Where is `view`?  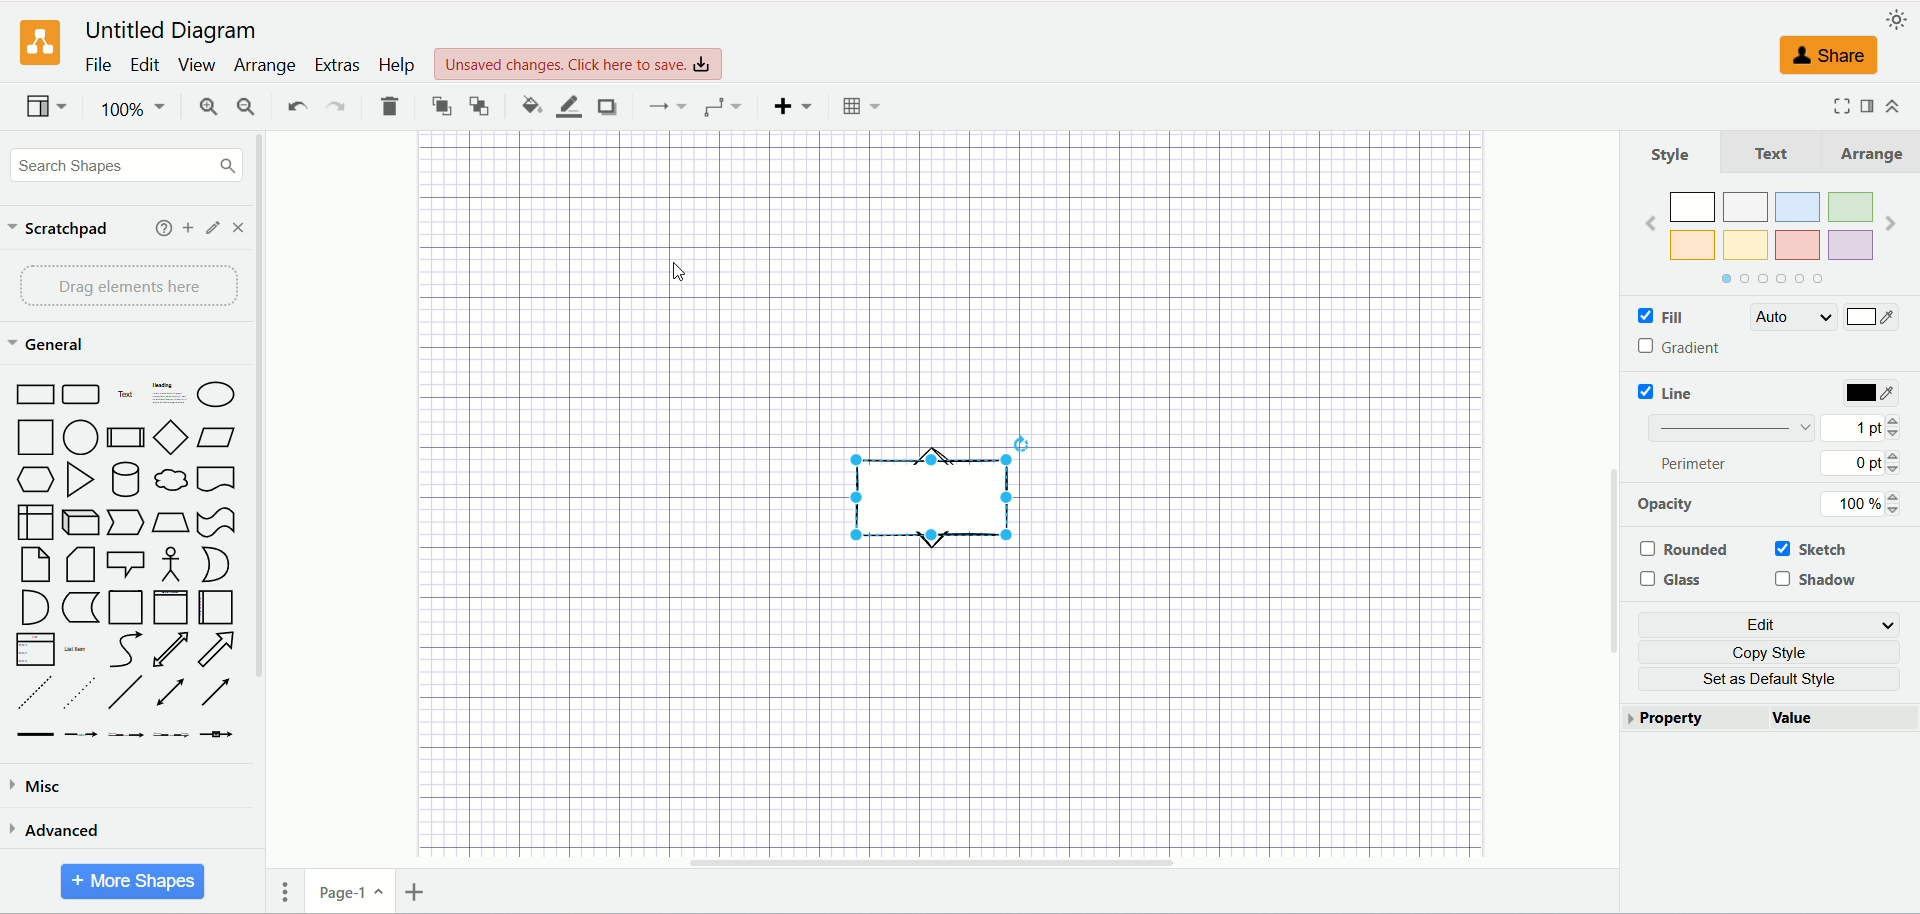
view is located at coordinates (200, 68).